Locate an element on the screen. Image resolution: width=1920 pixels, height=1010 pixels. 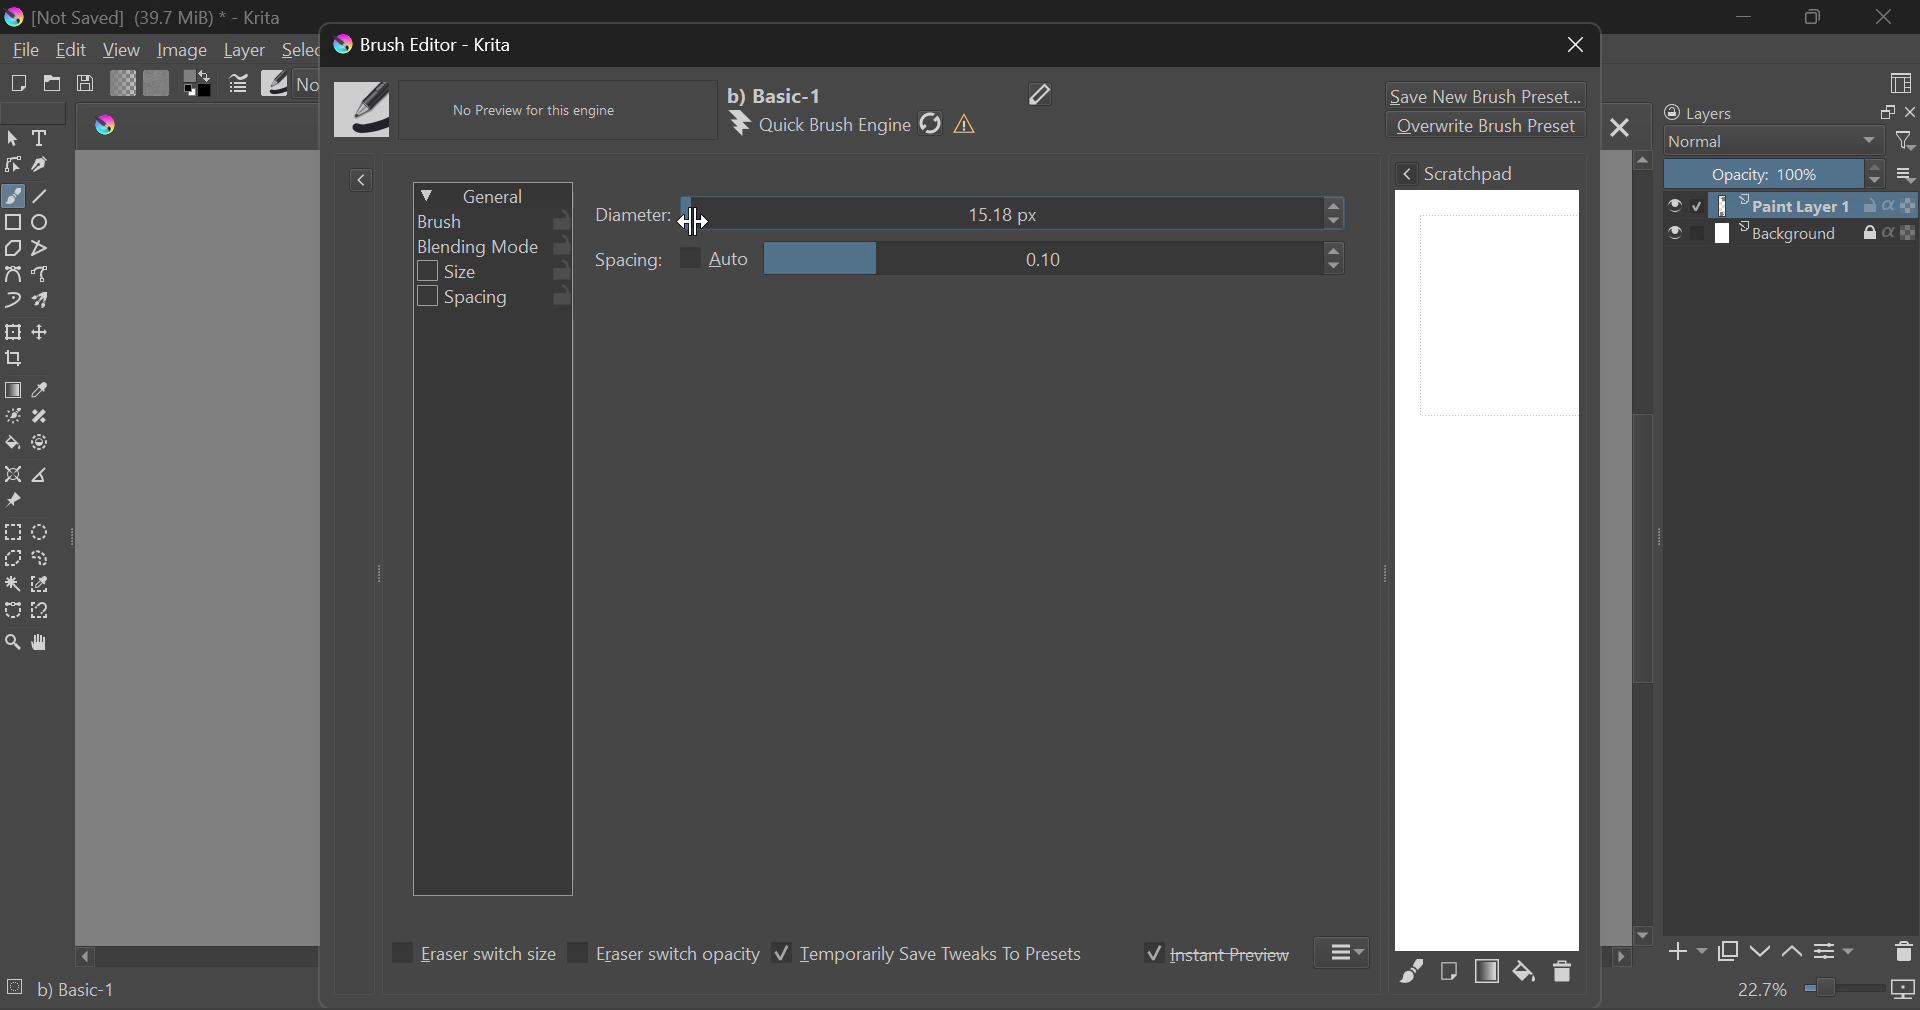
Brush Scratchpad is located at coordinates (1487, 554).